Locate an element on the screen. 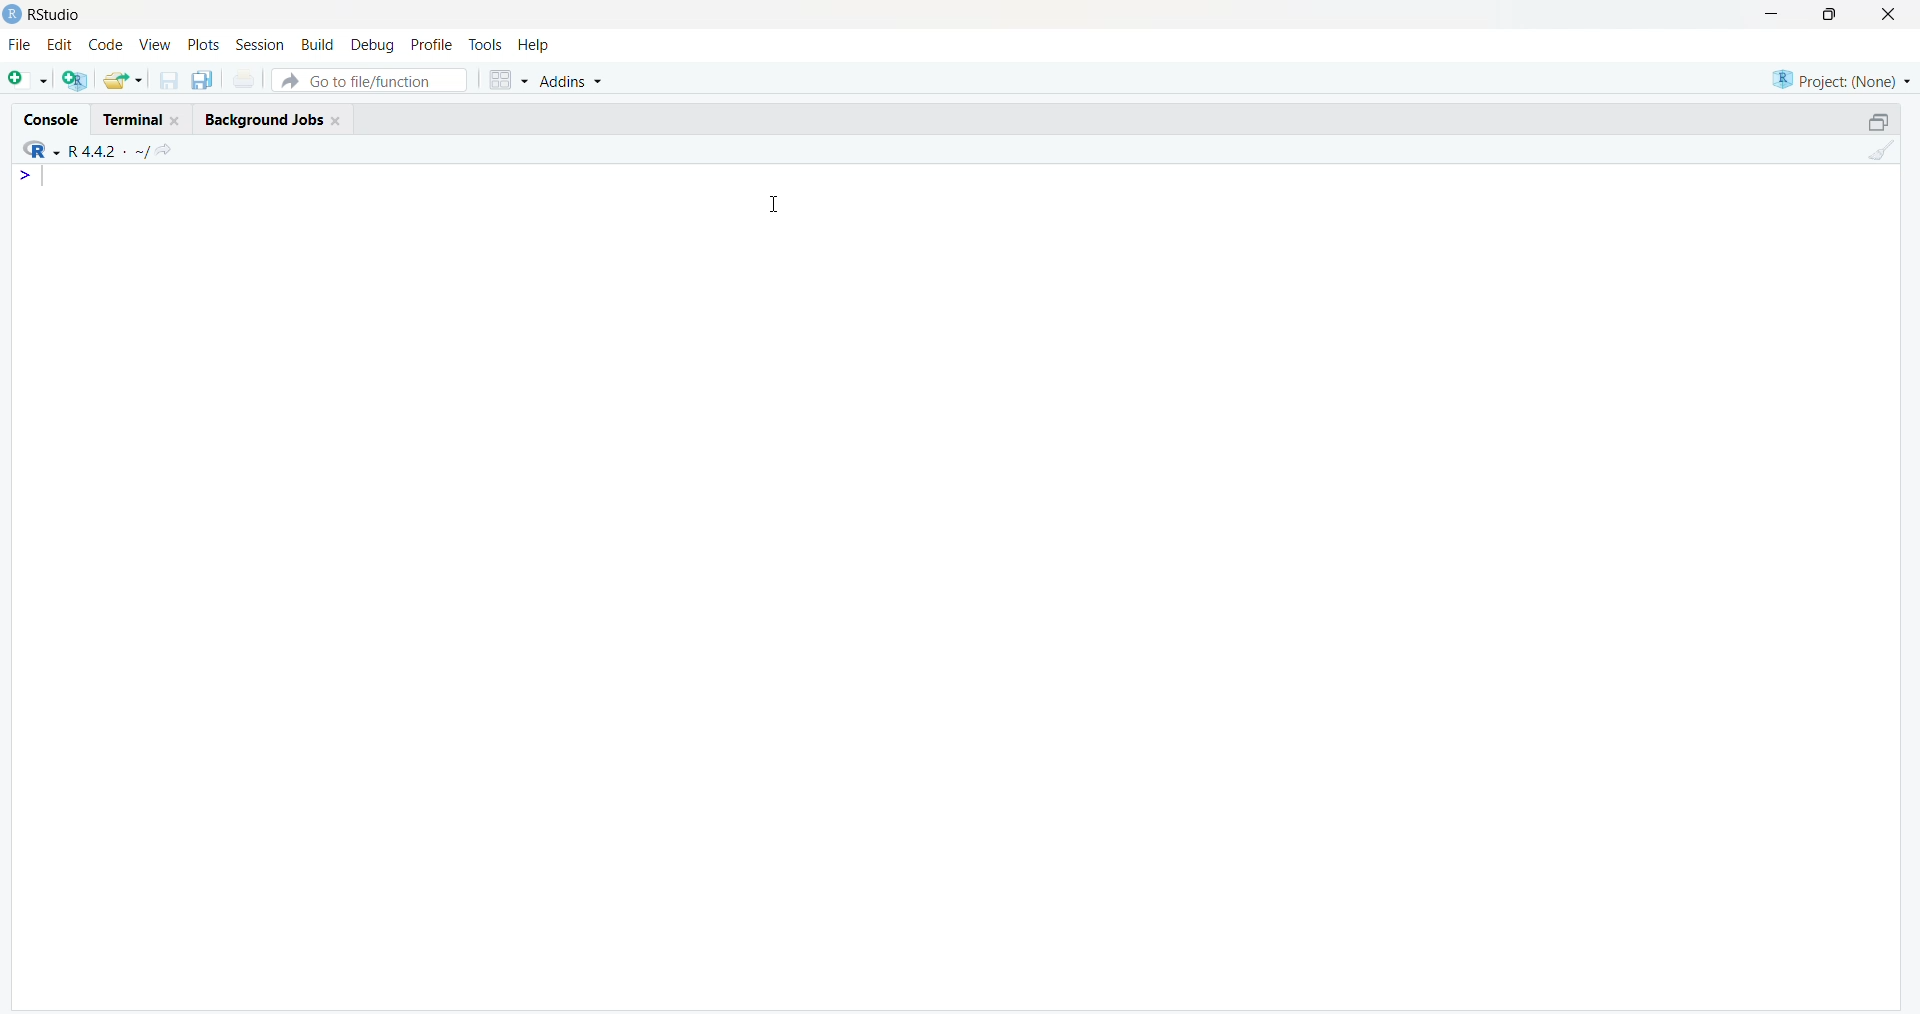 The height and width of the screenshot is (1014, 1920). Project: (None) is located at coordinates (1841, 80).